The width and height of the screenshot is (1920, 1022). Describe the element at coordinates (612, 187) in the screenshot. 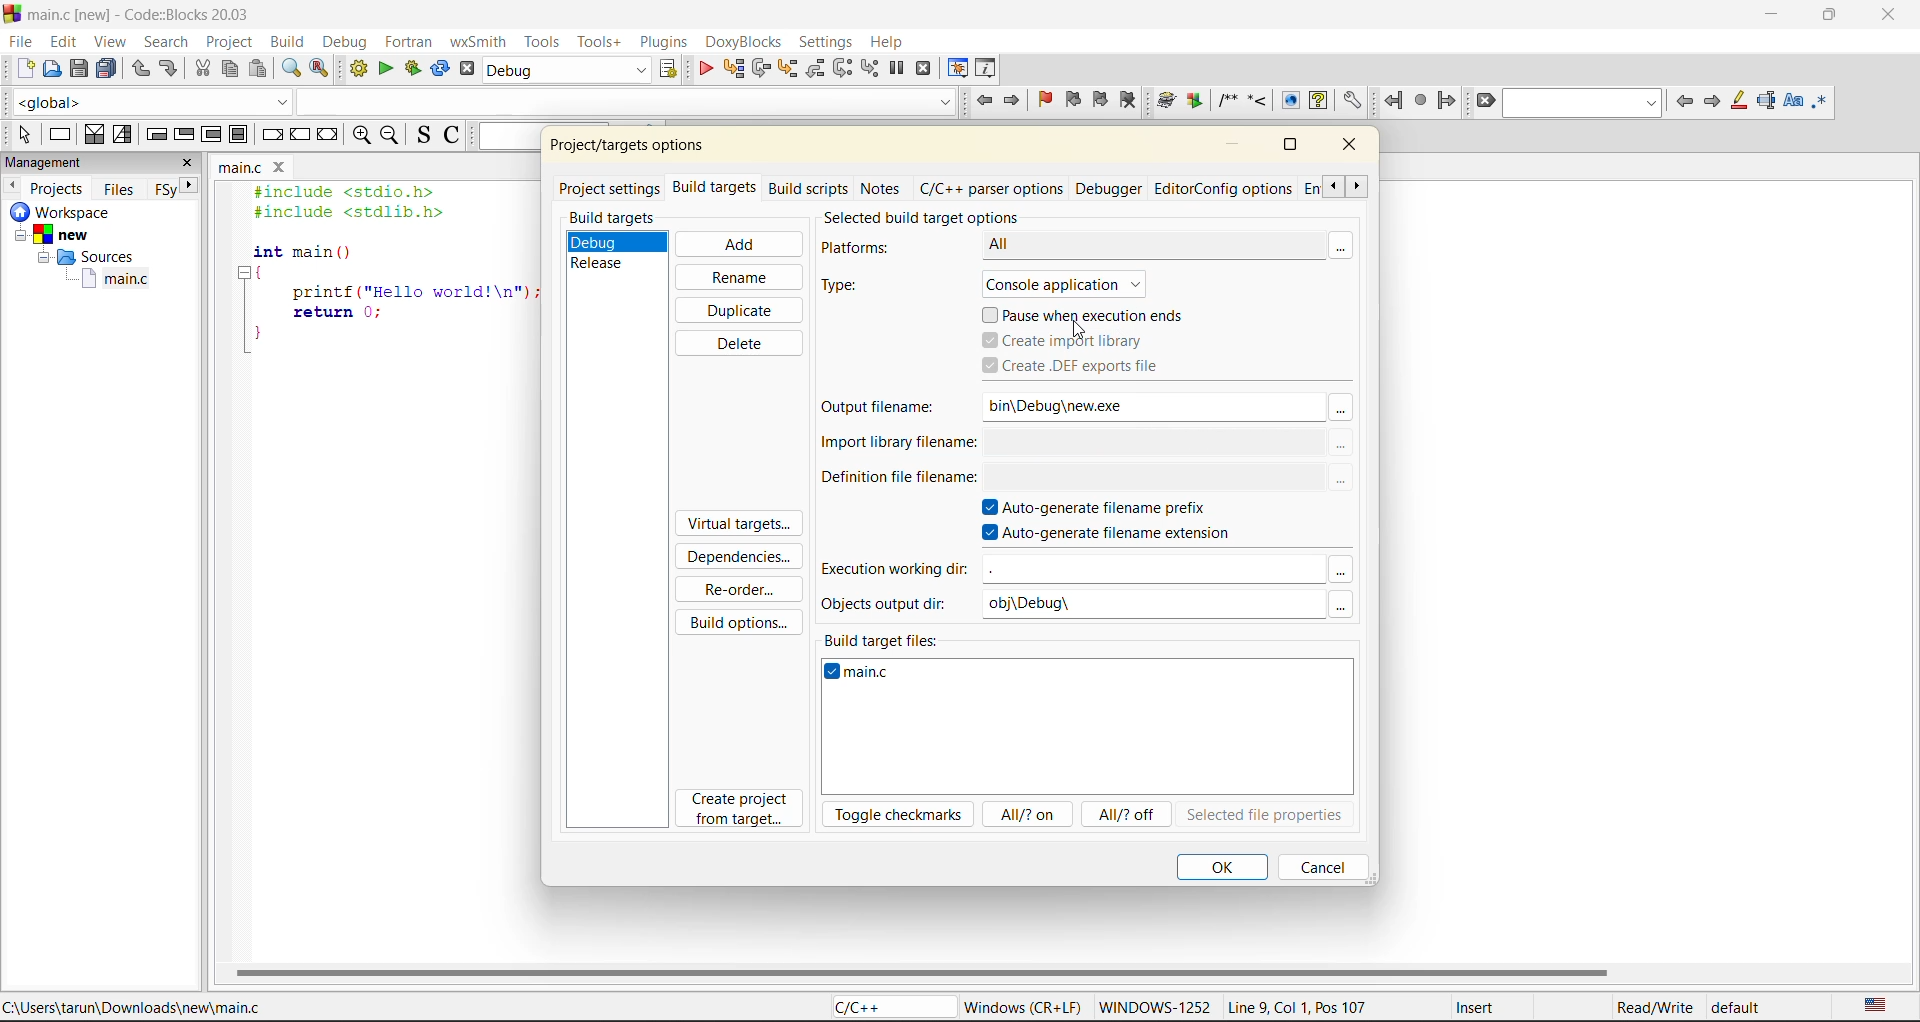

I see `project settings` at that location.